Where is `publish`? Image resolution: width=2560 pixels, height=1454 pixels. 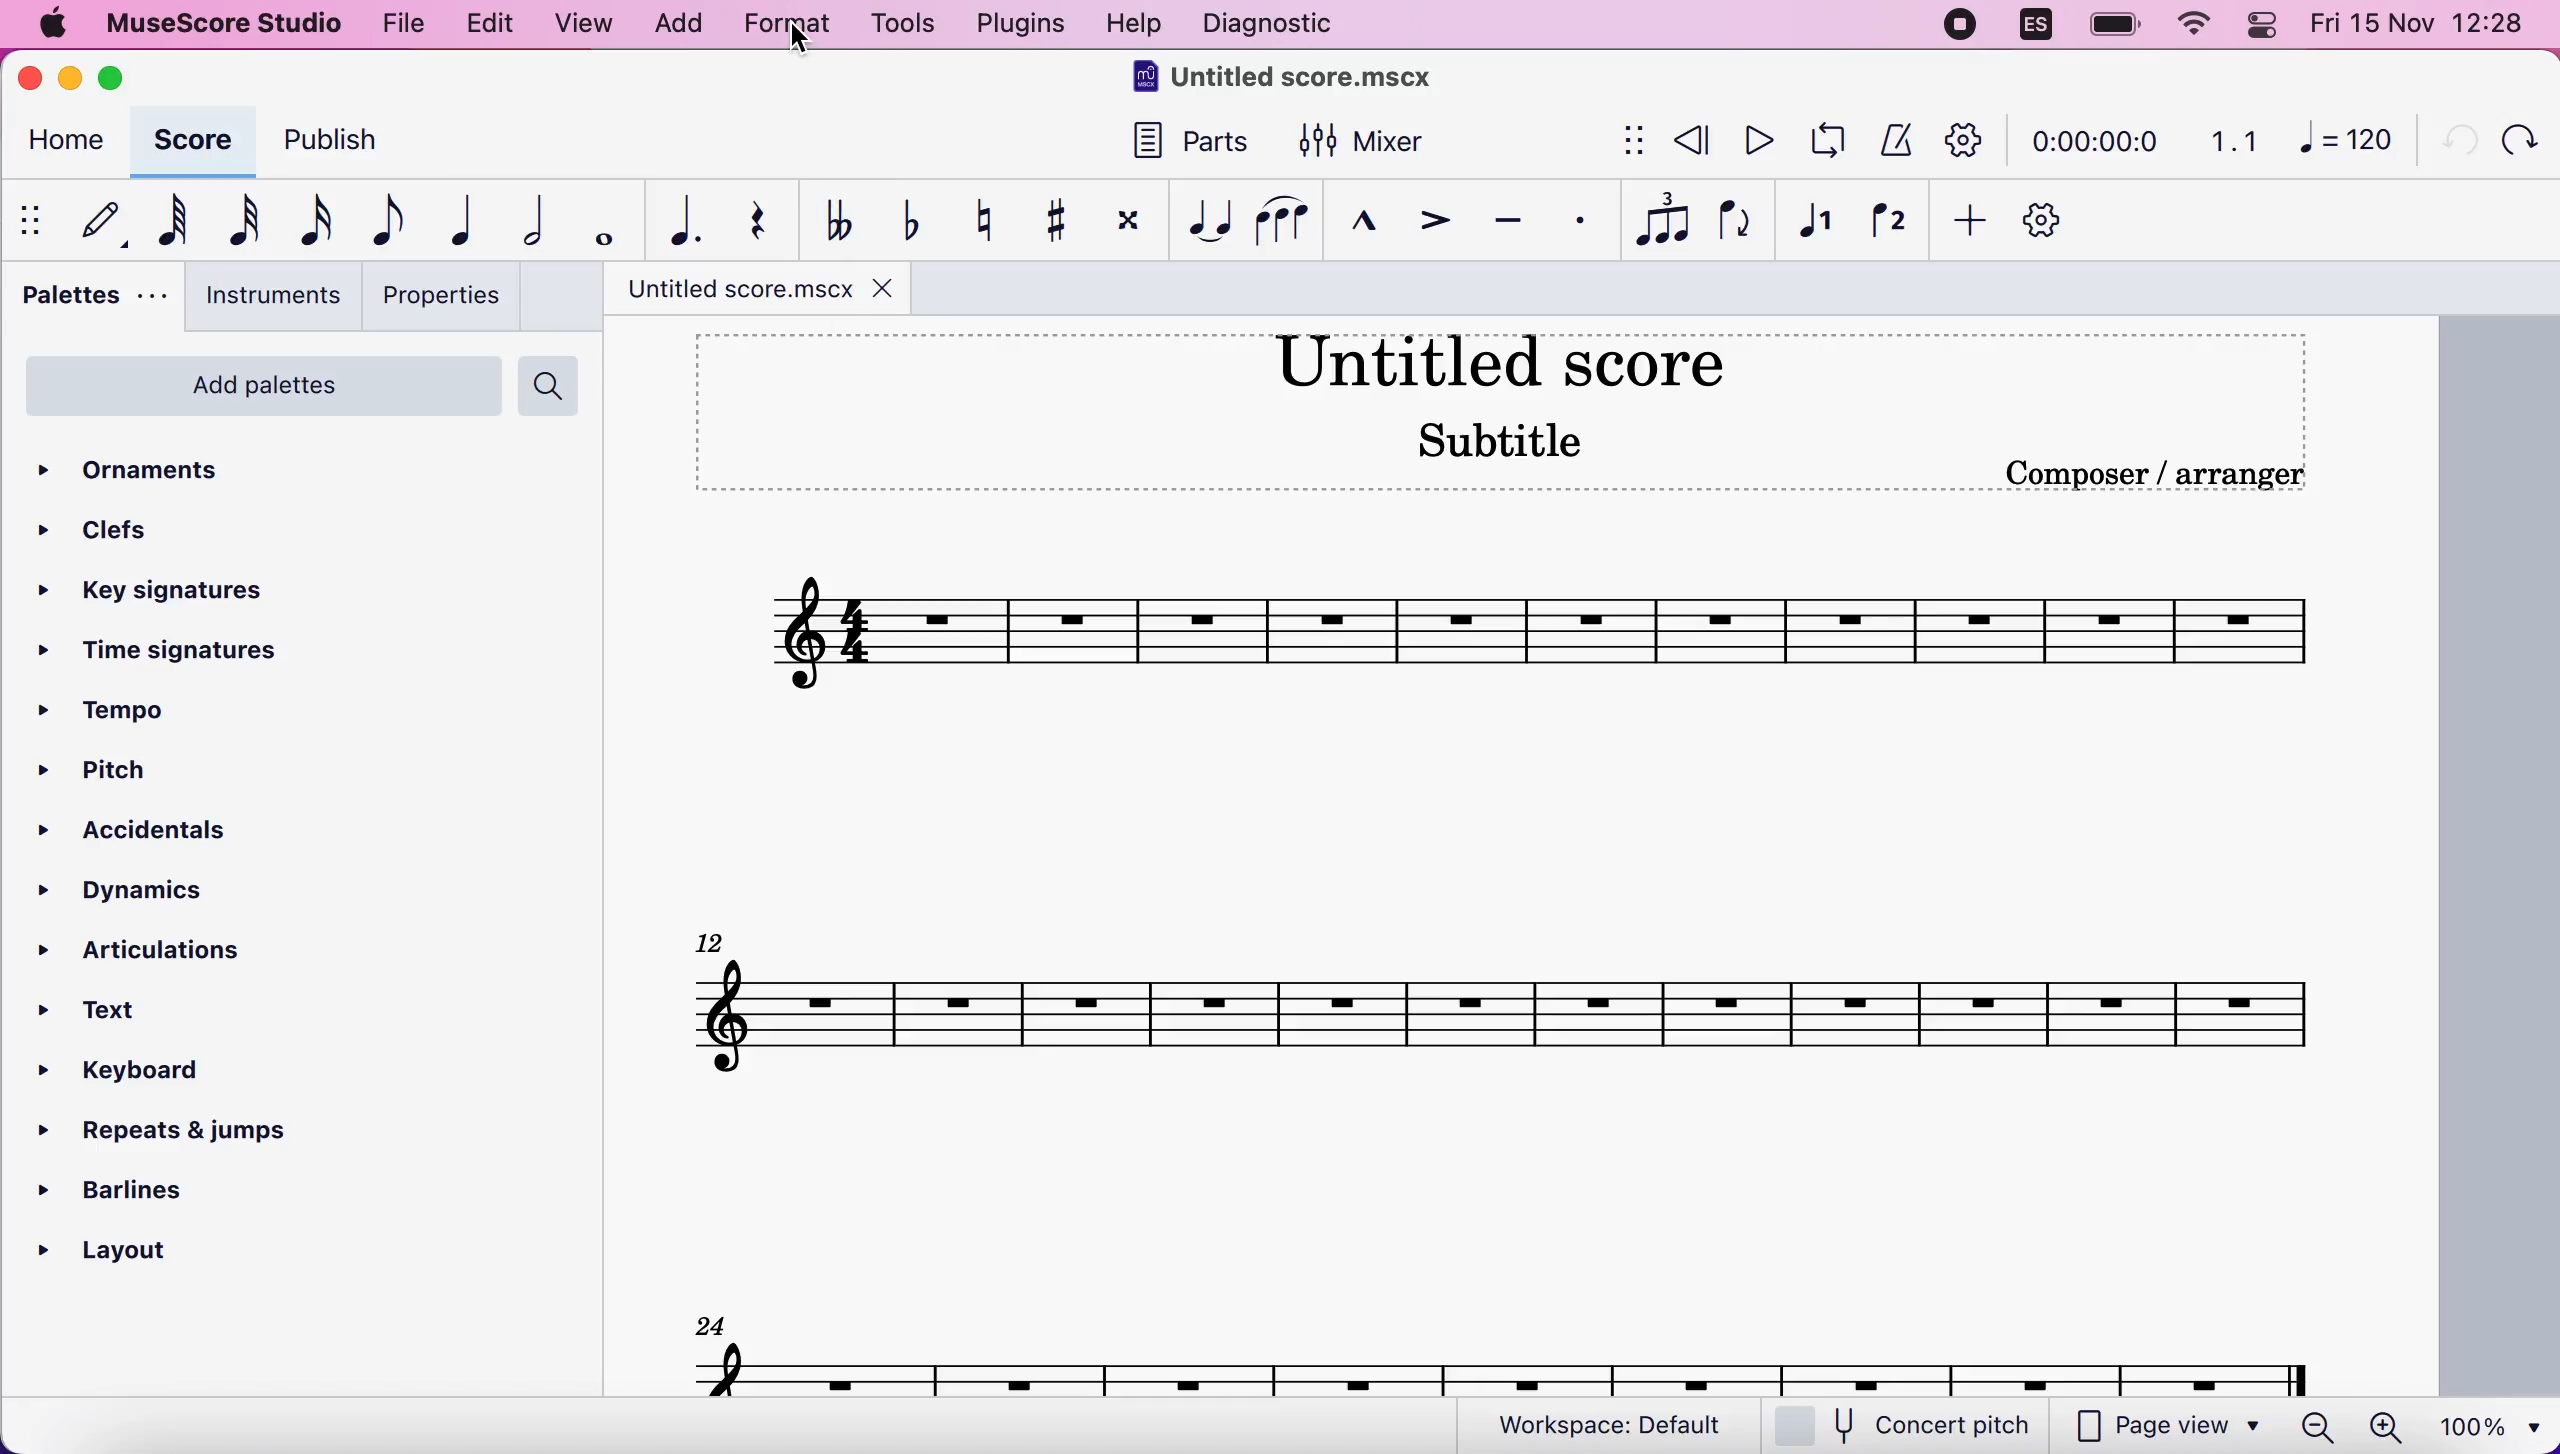 publish is located at coordinates (349, 147).